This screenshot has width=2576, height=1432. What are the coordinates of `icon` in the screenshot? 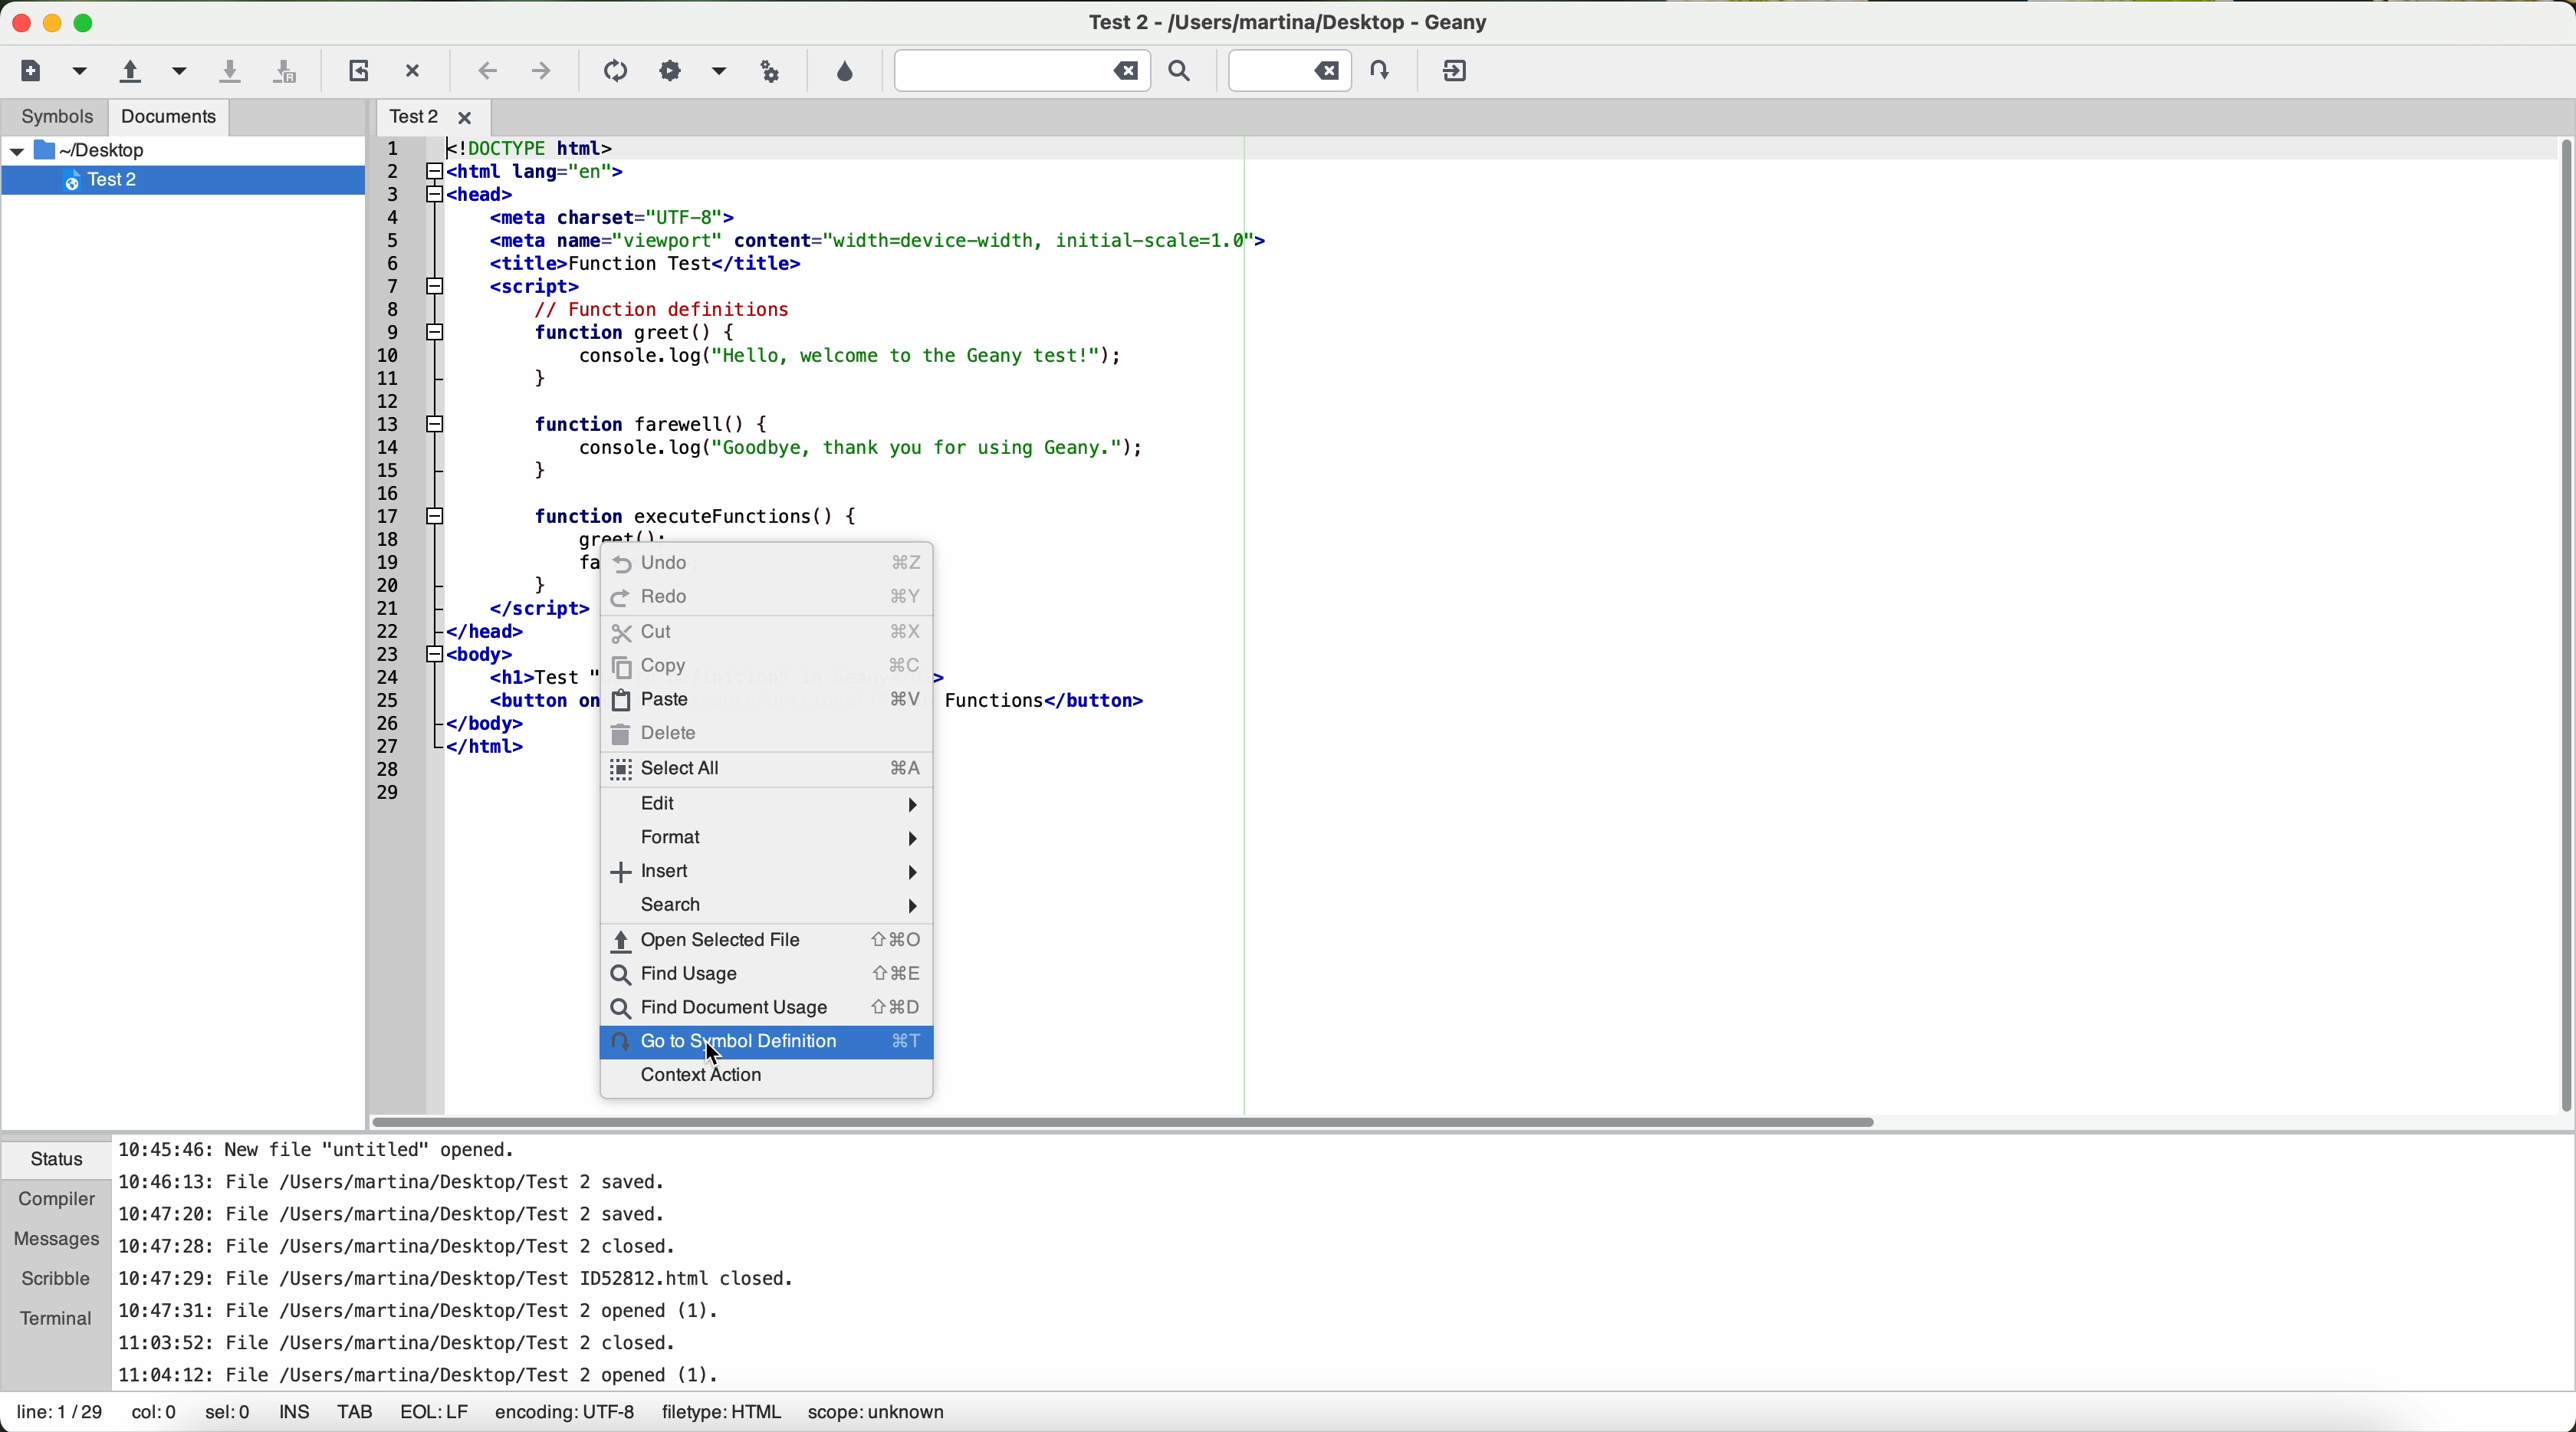 It's located at (670, 71).